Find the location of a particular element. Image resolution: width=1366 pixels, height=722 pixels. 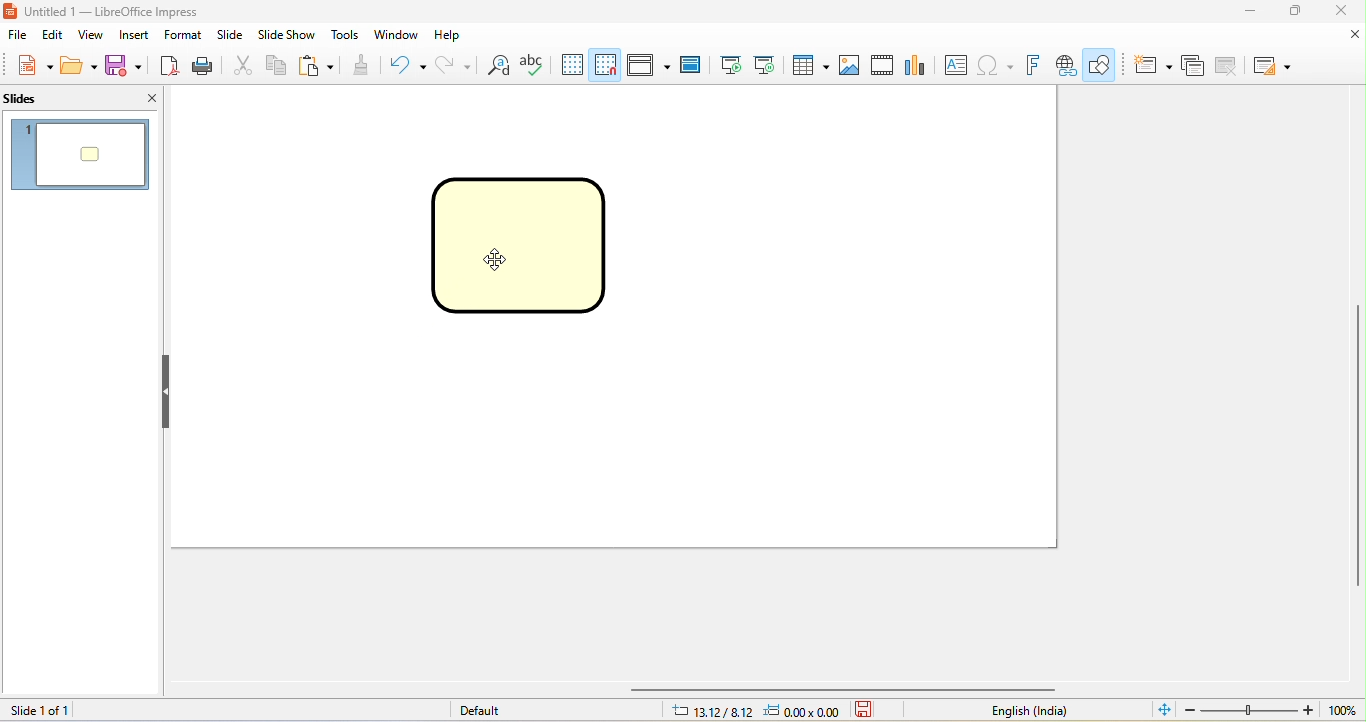

0.00x0.00 is located at coordinates (801, 710).